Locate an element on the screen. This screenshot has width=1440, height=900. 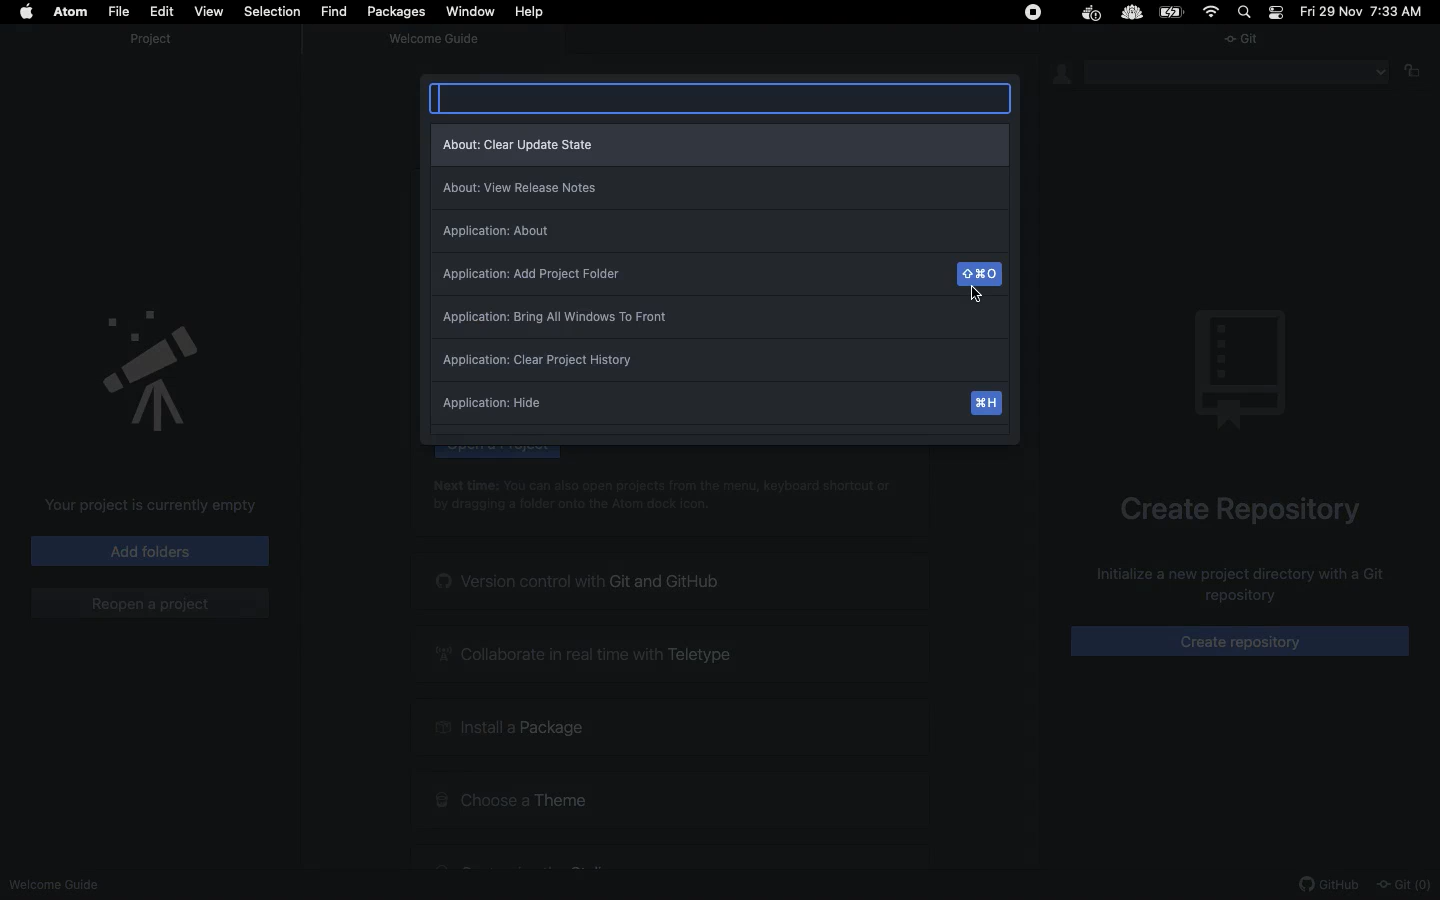
Charge is located at coordinates (1172, 13).